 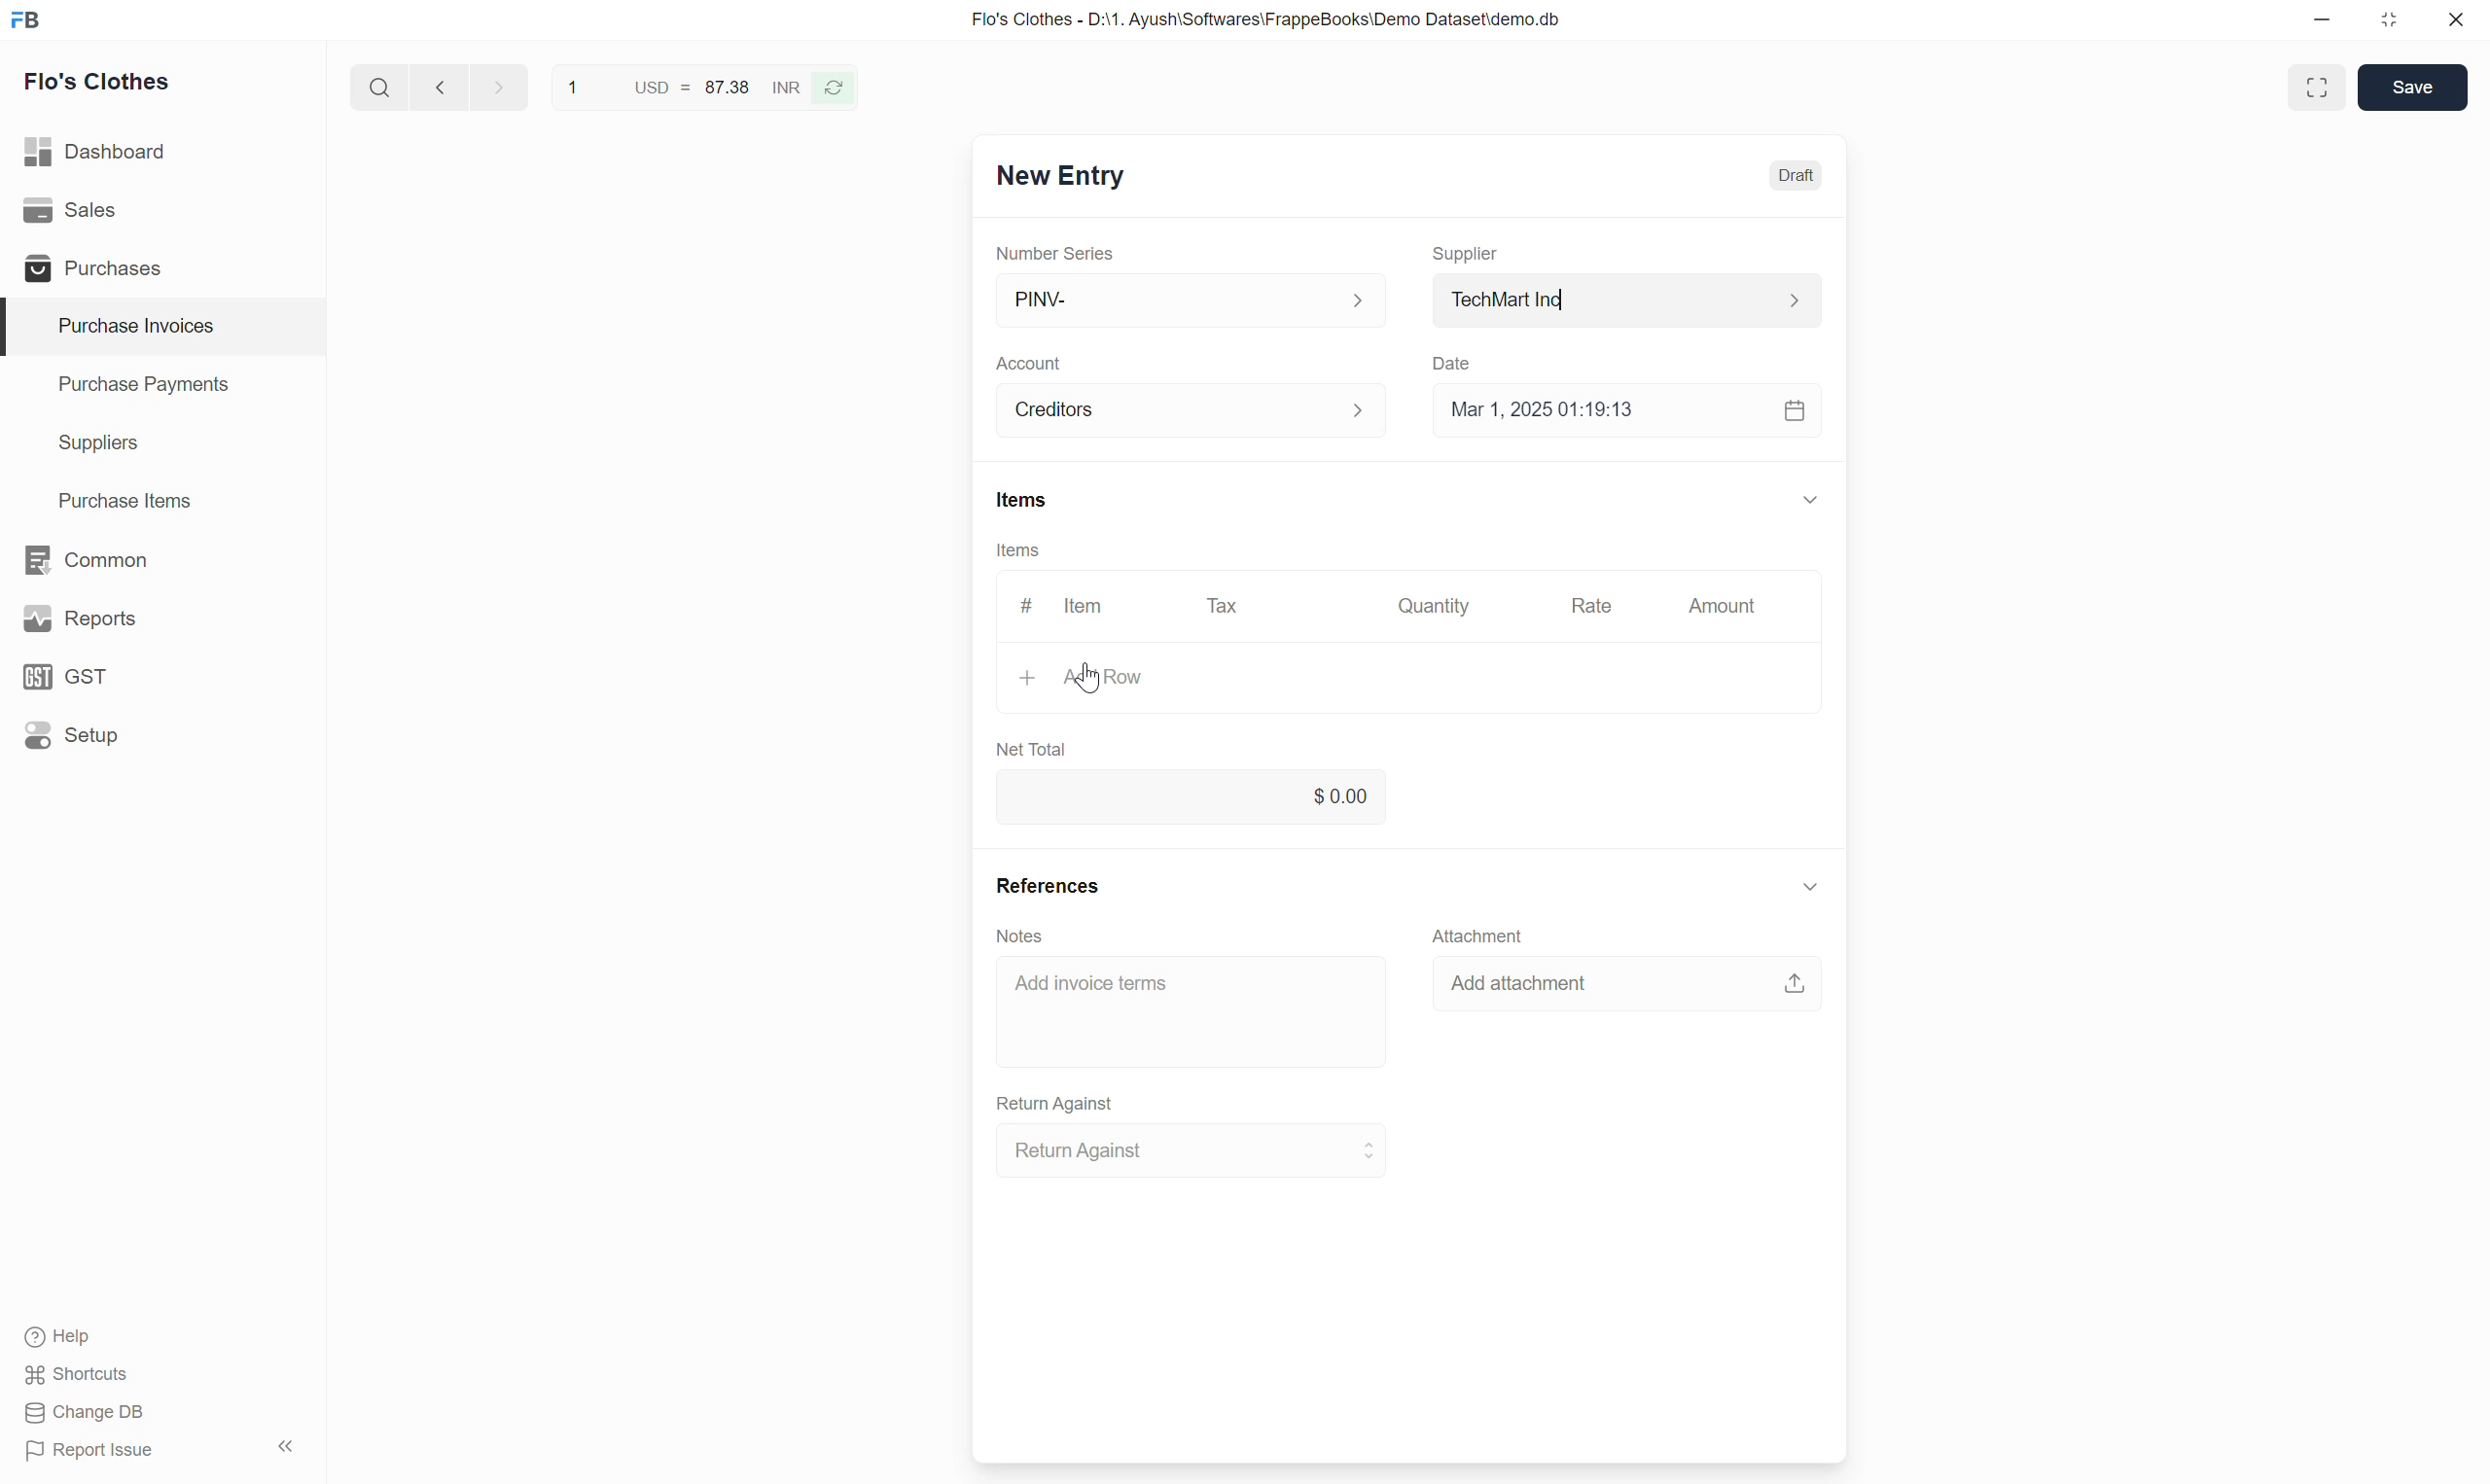 I want to click on close, so click(x=2456, y=23).